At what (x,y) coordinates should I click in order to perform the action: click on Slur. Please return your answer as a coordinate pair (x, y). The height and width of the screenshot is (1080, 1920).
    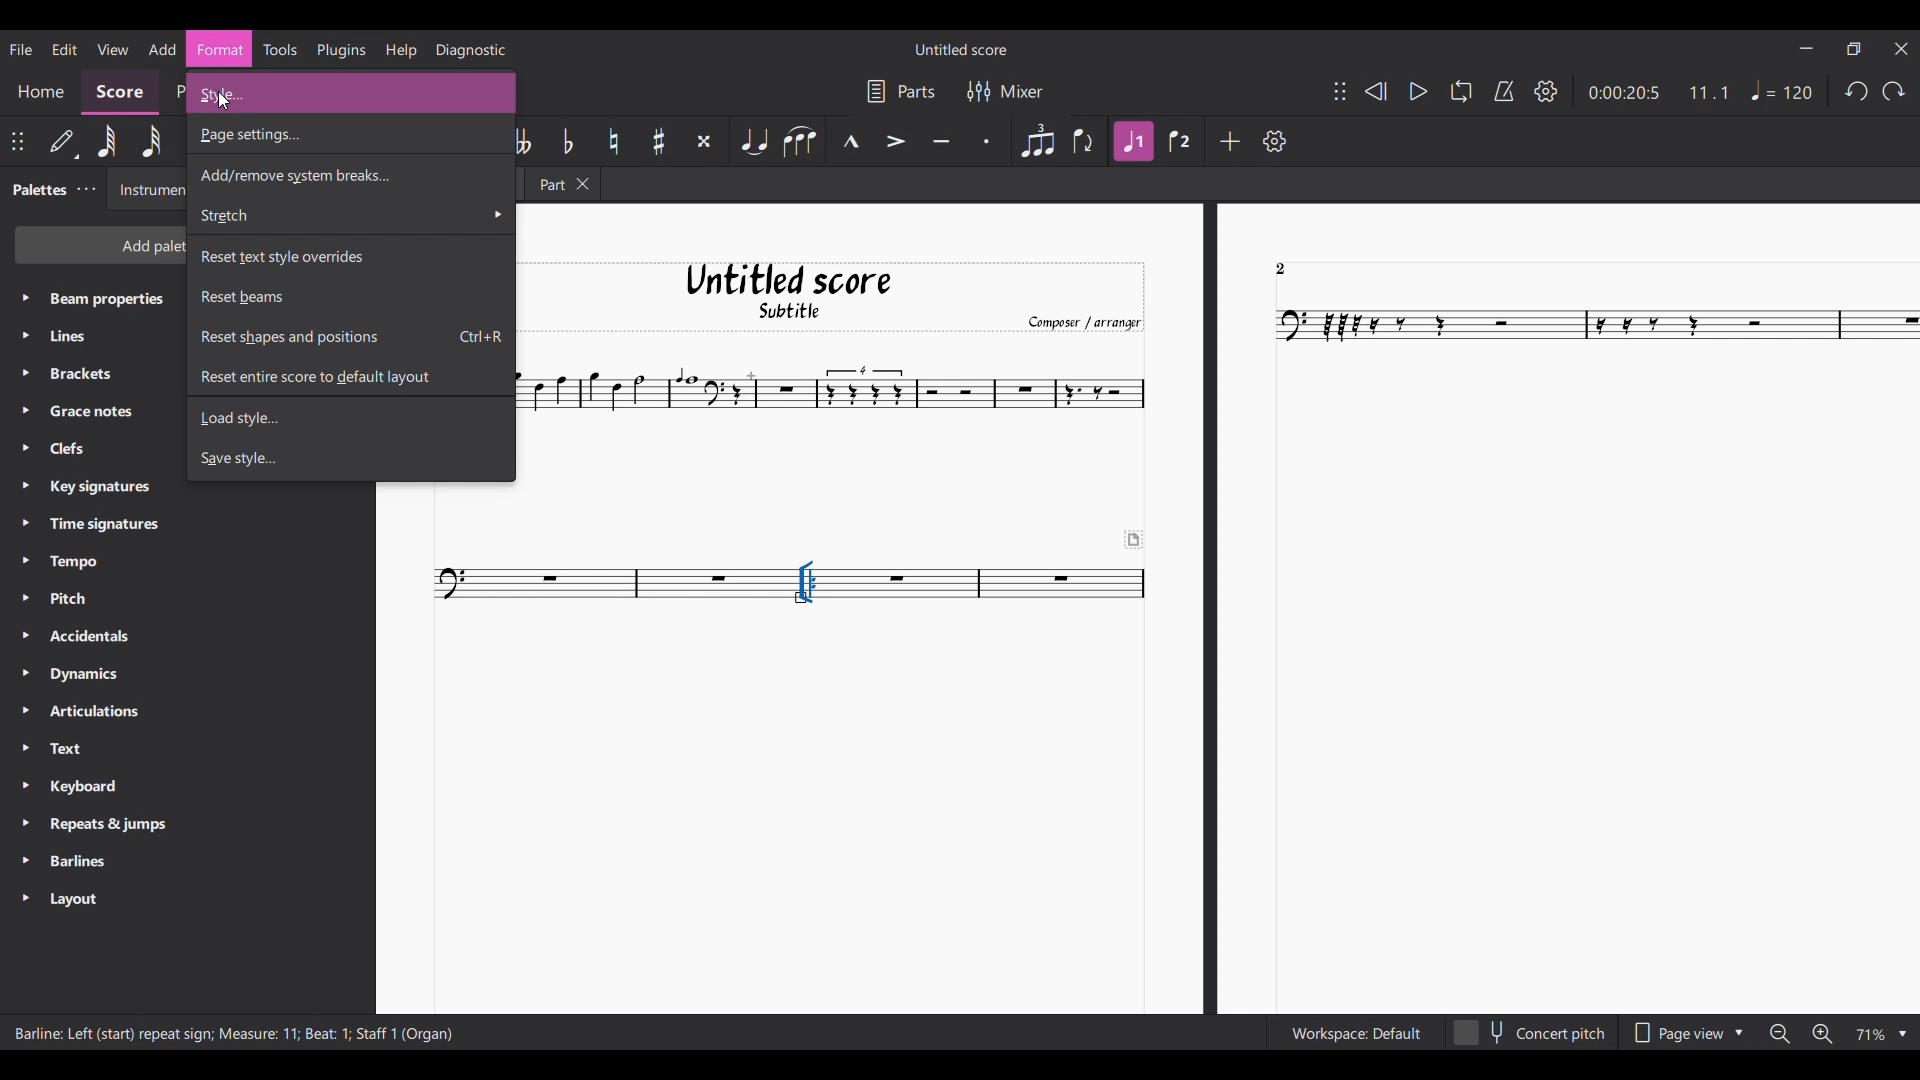
    Looking at the image, I should click on (799, 141).